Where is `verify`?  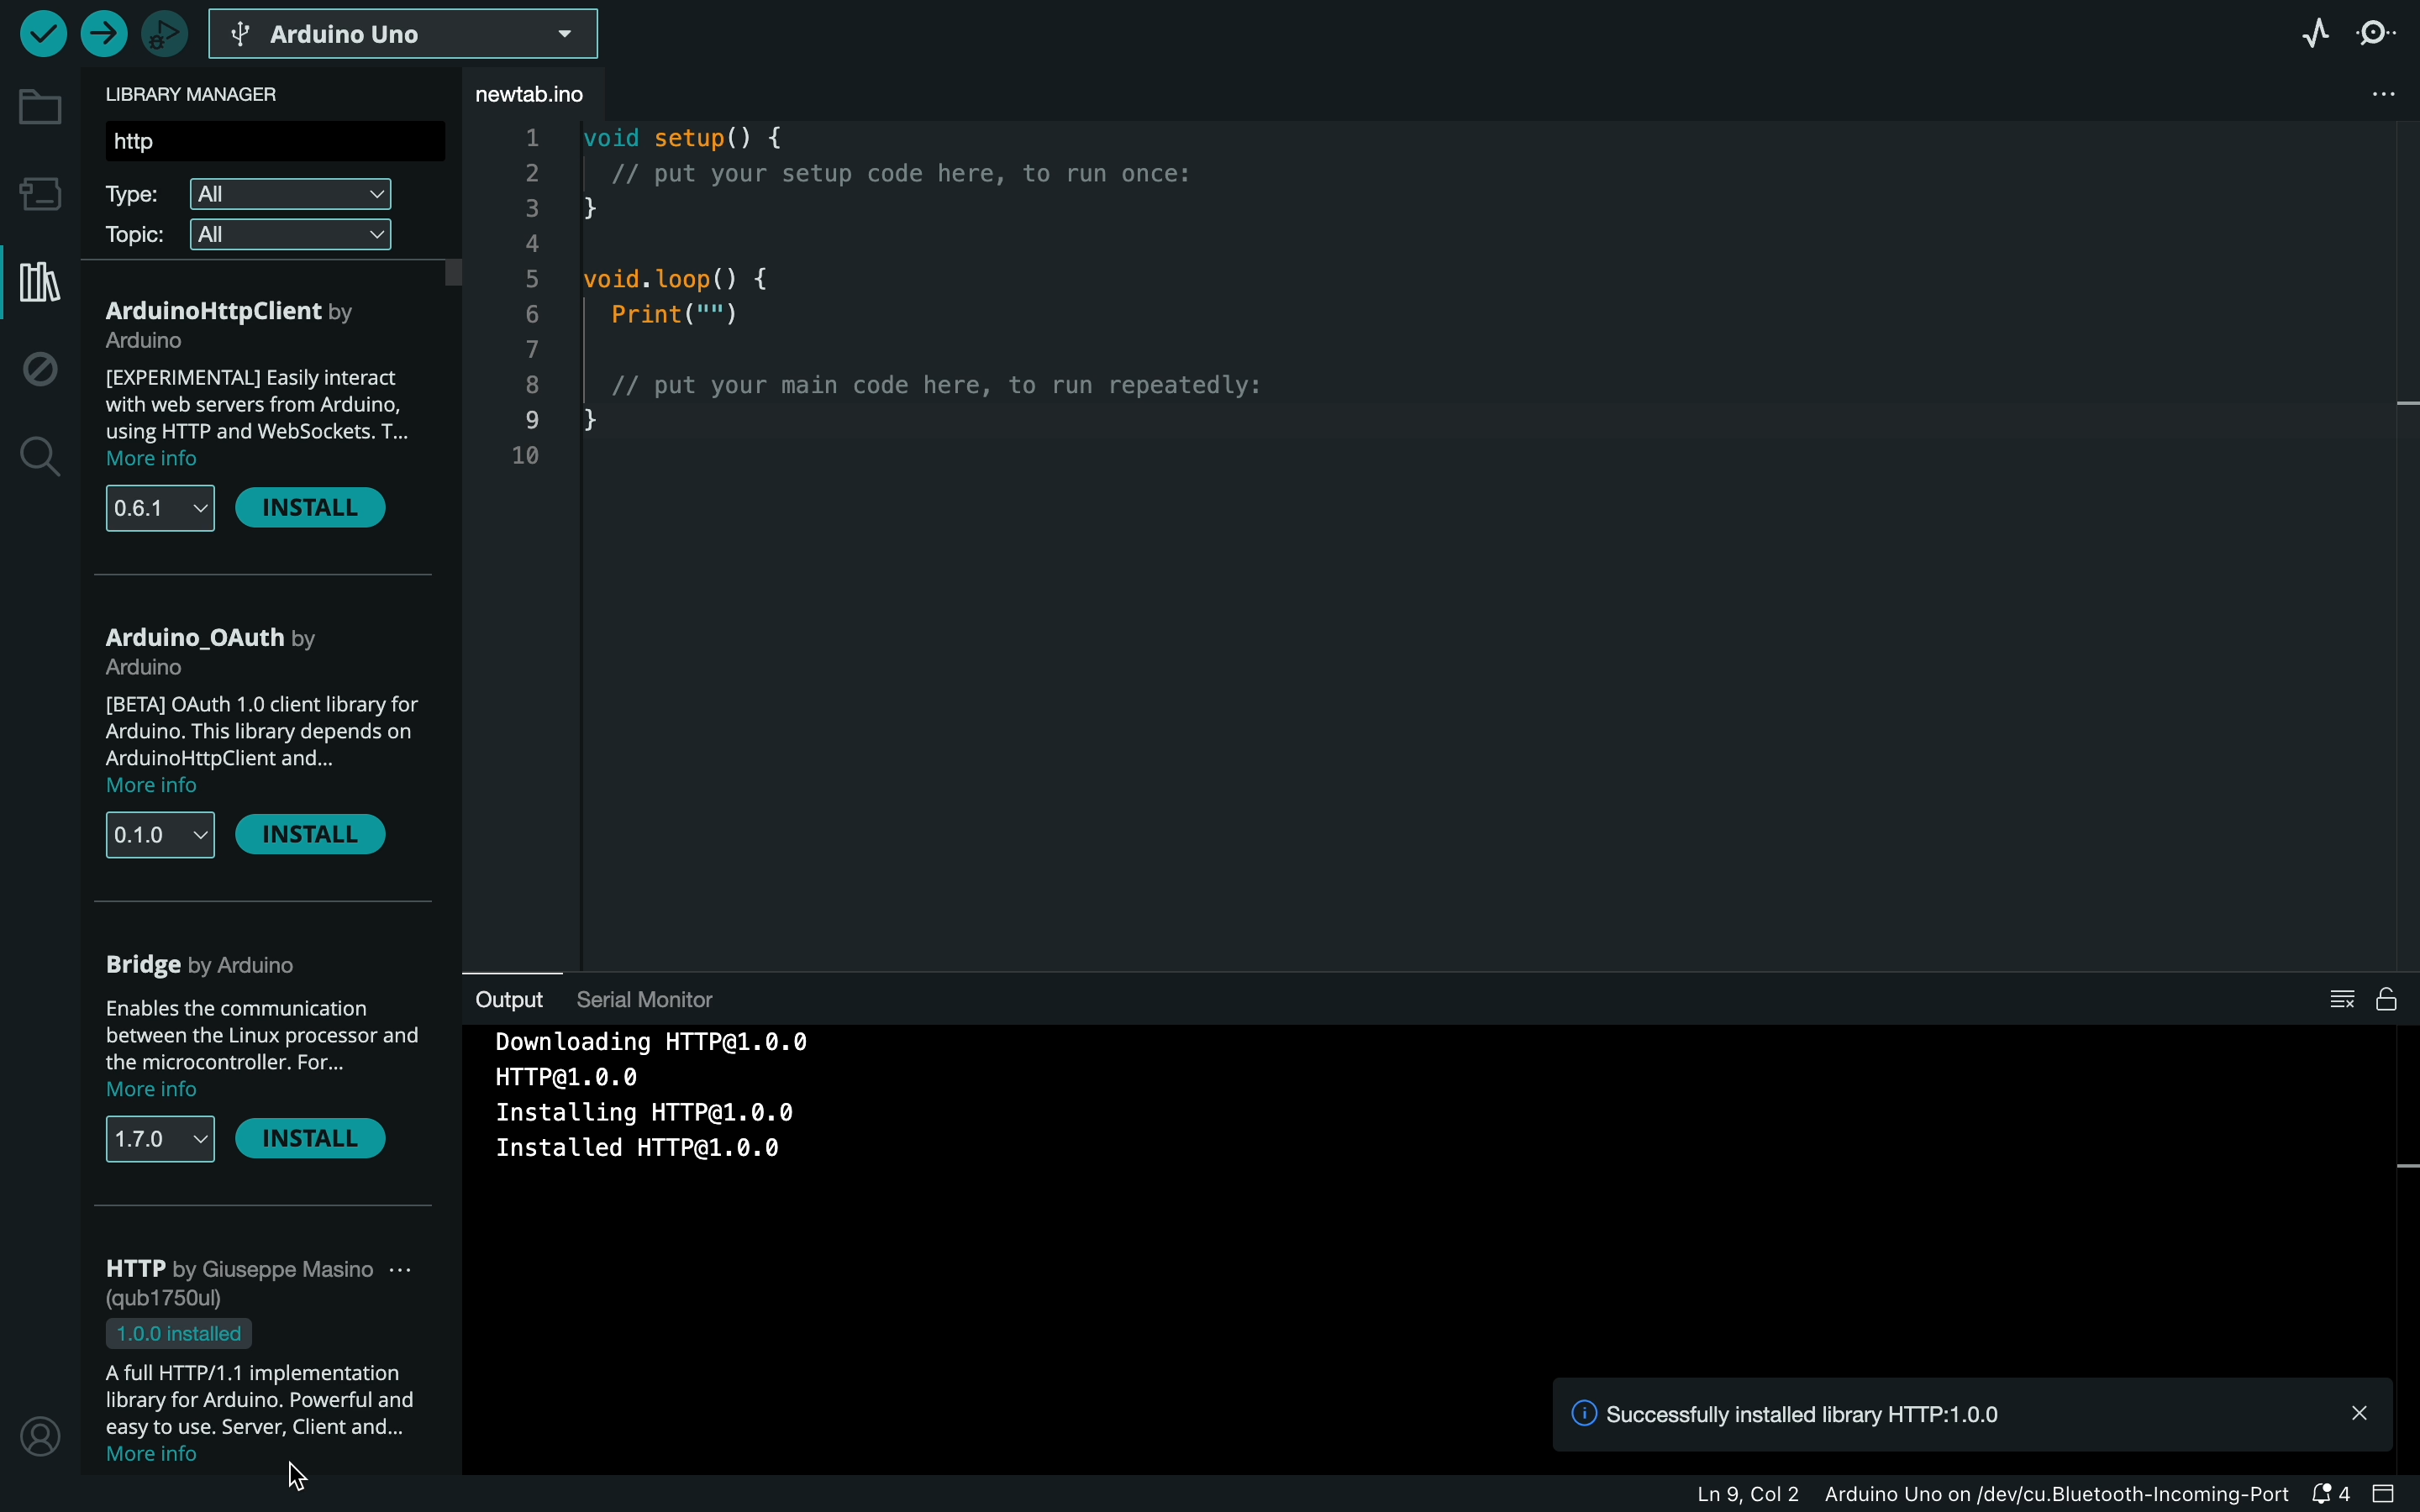
verify is located at coordinates (40, 32).